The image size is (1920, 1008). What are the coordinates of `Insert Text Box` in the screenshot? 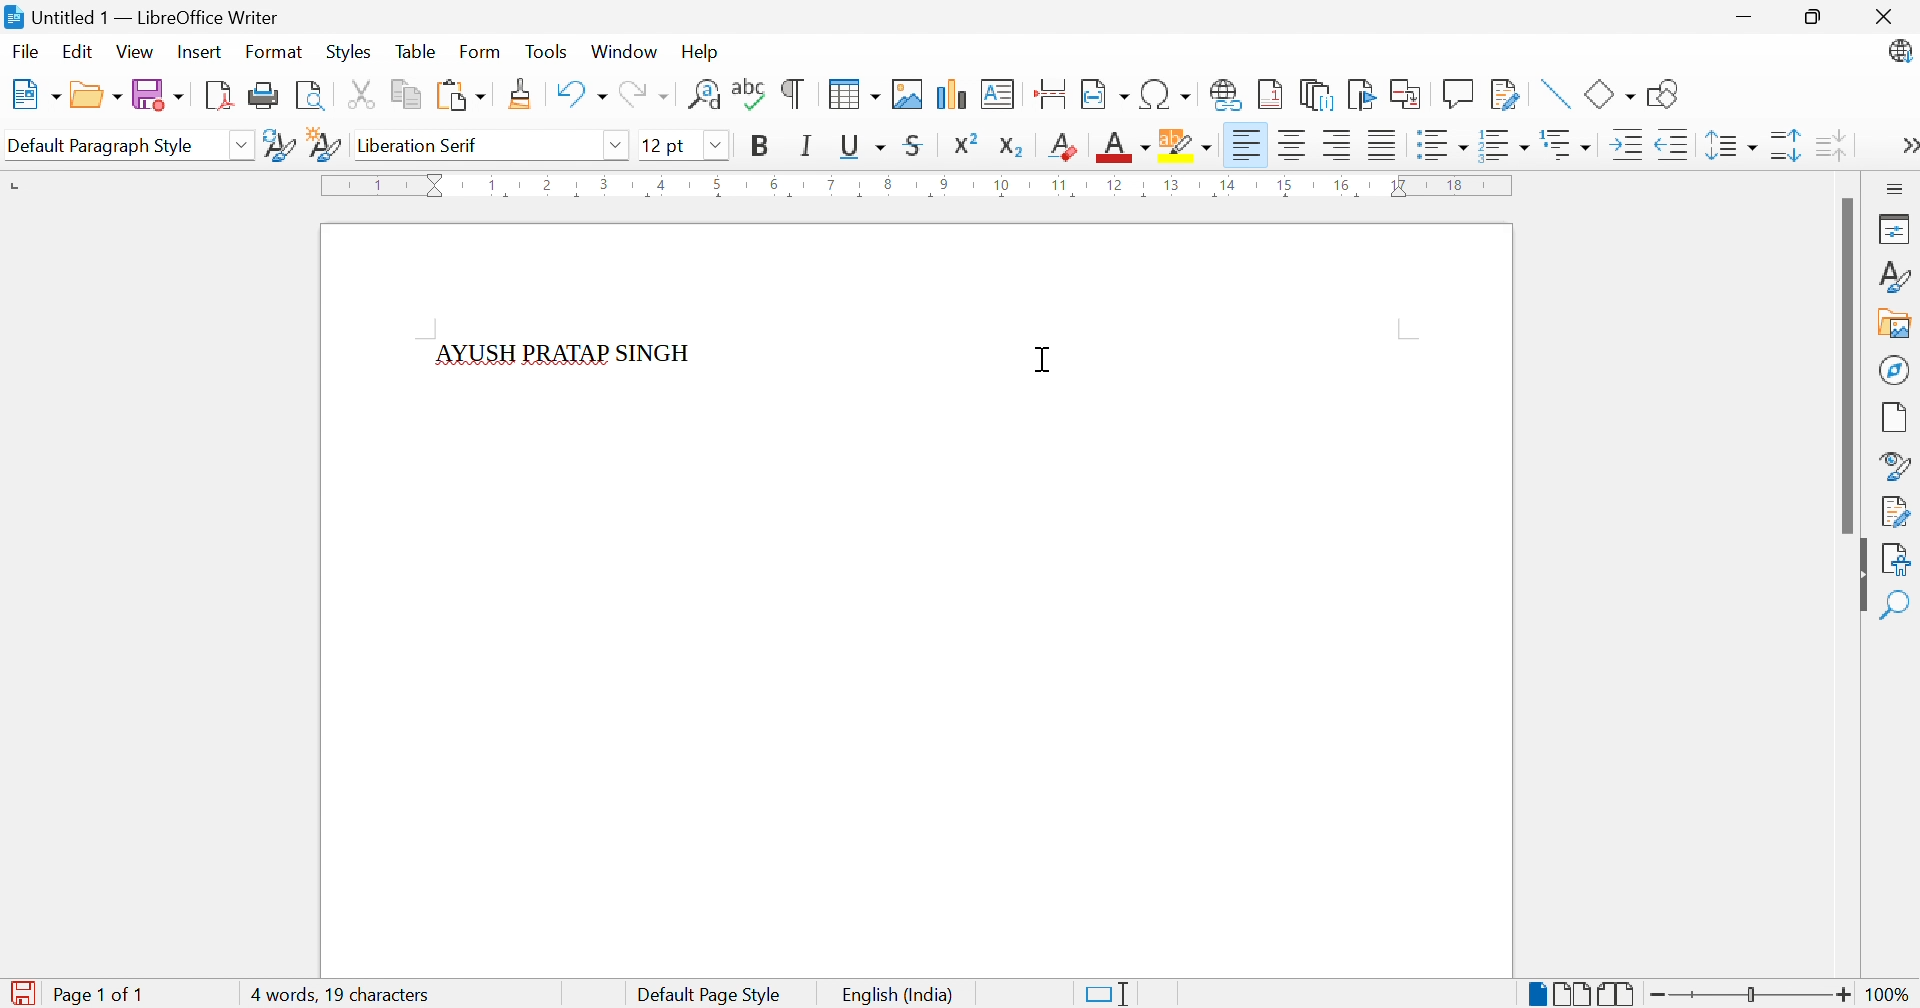 It's located at (999, 93).